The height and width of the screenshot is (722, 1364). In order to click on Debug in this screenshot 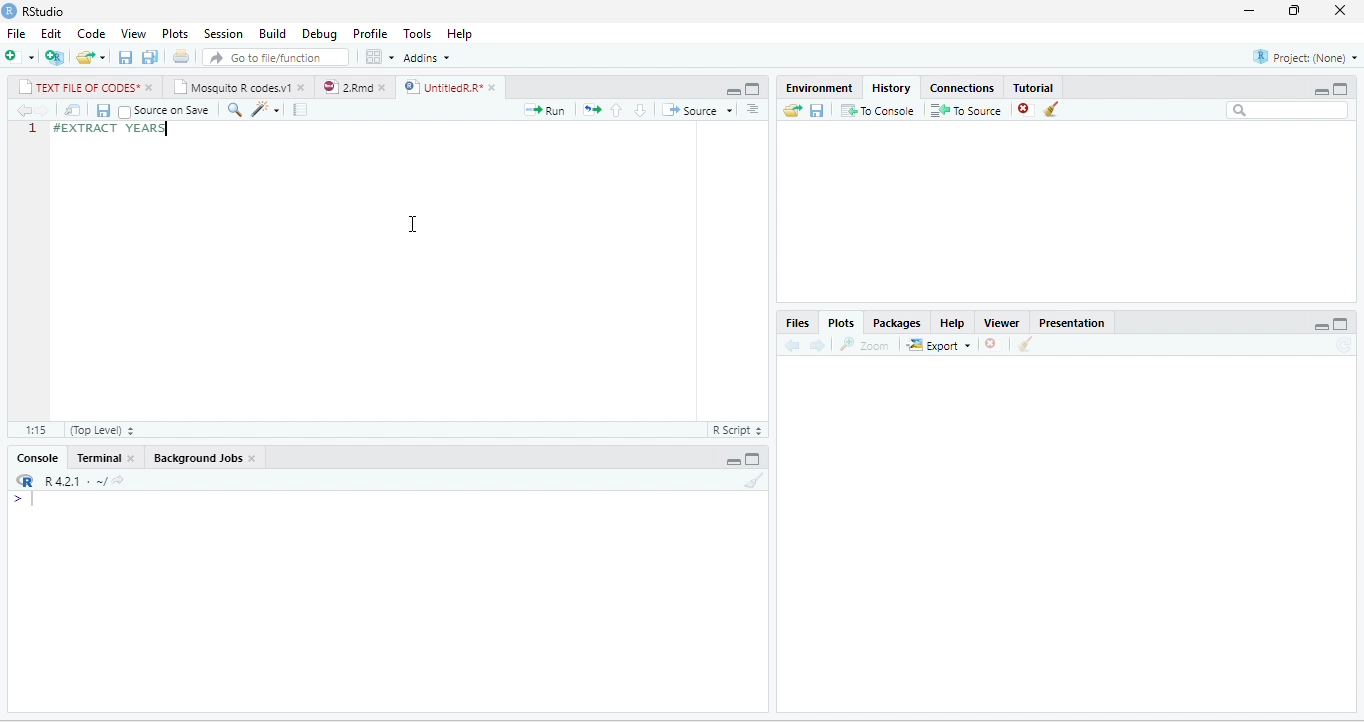, I will do `click(321, 34)`.